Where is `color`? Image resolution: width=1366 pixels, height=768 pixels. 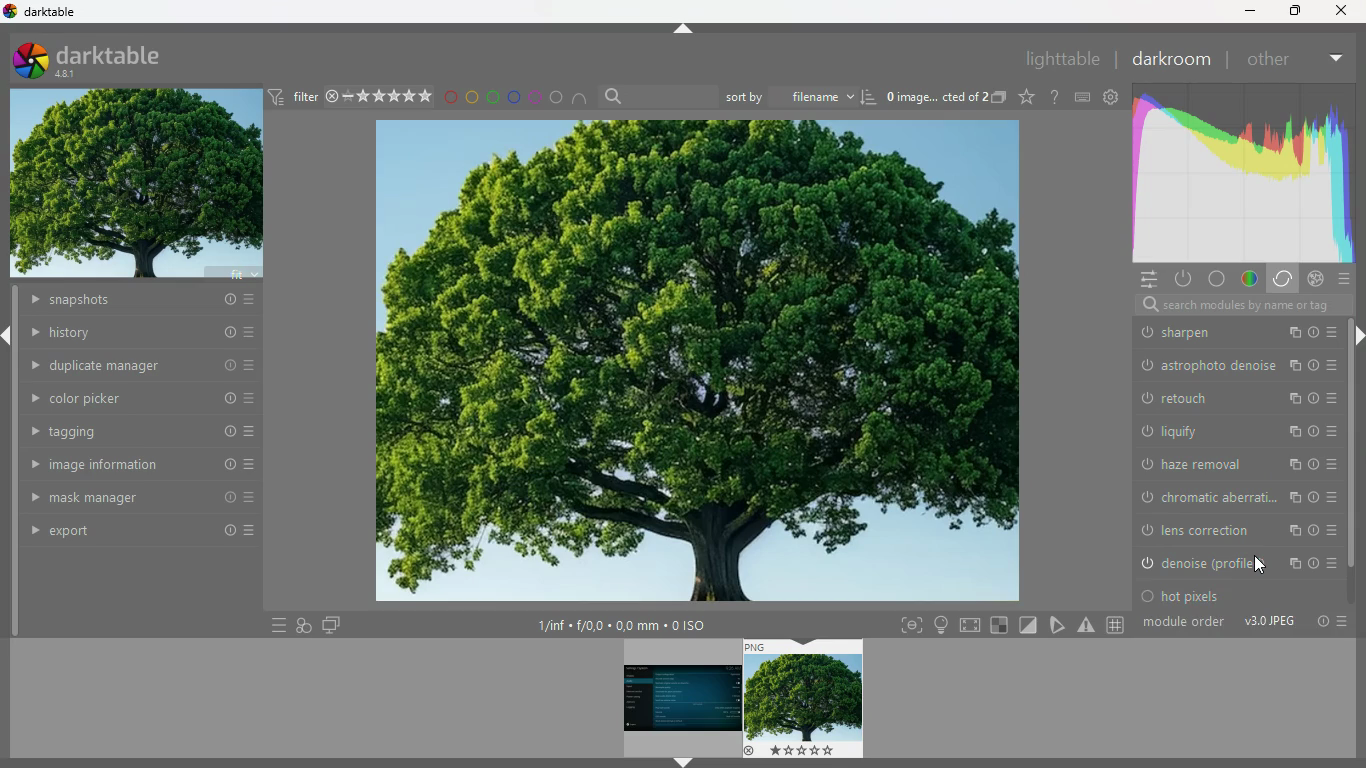
color is located at coordinates (1250, 280).